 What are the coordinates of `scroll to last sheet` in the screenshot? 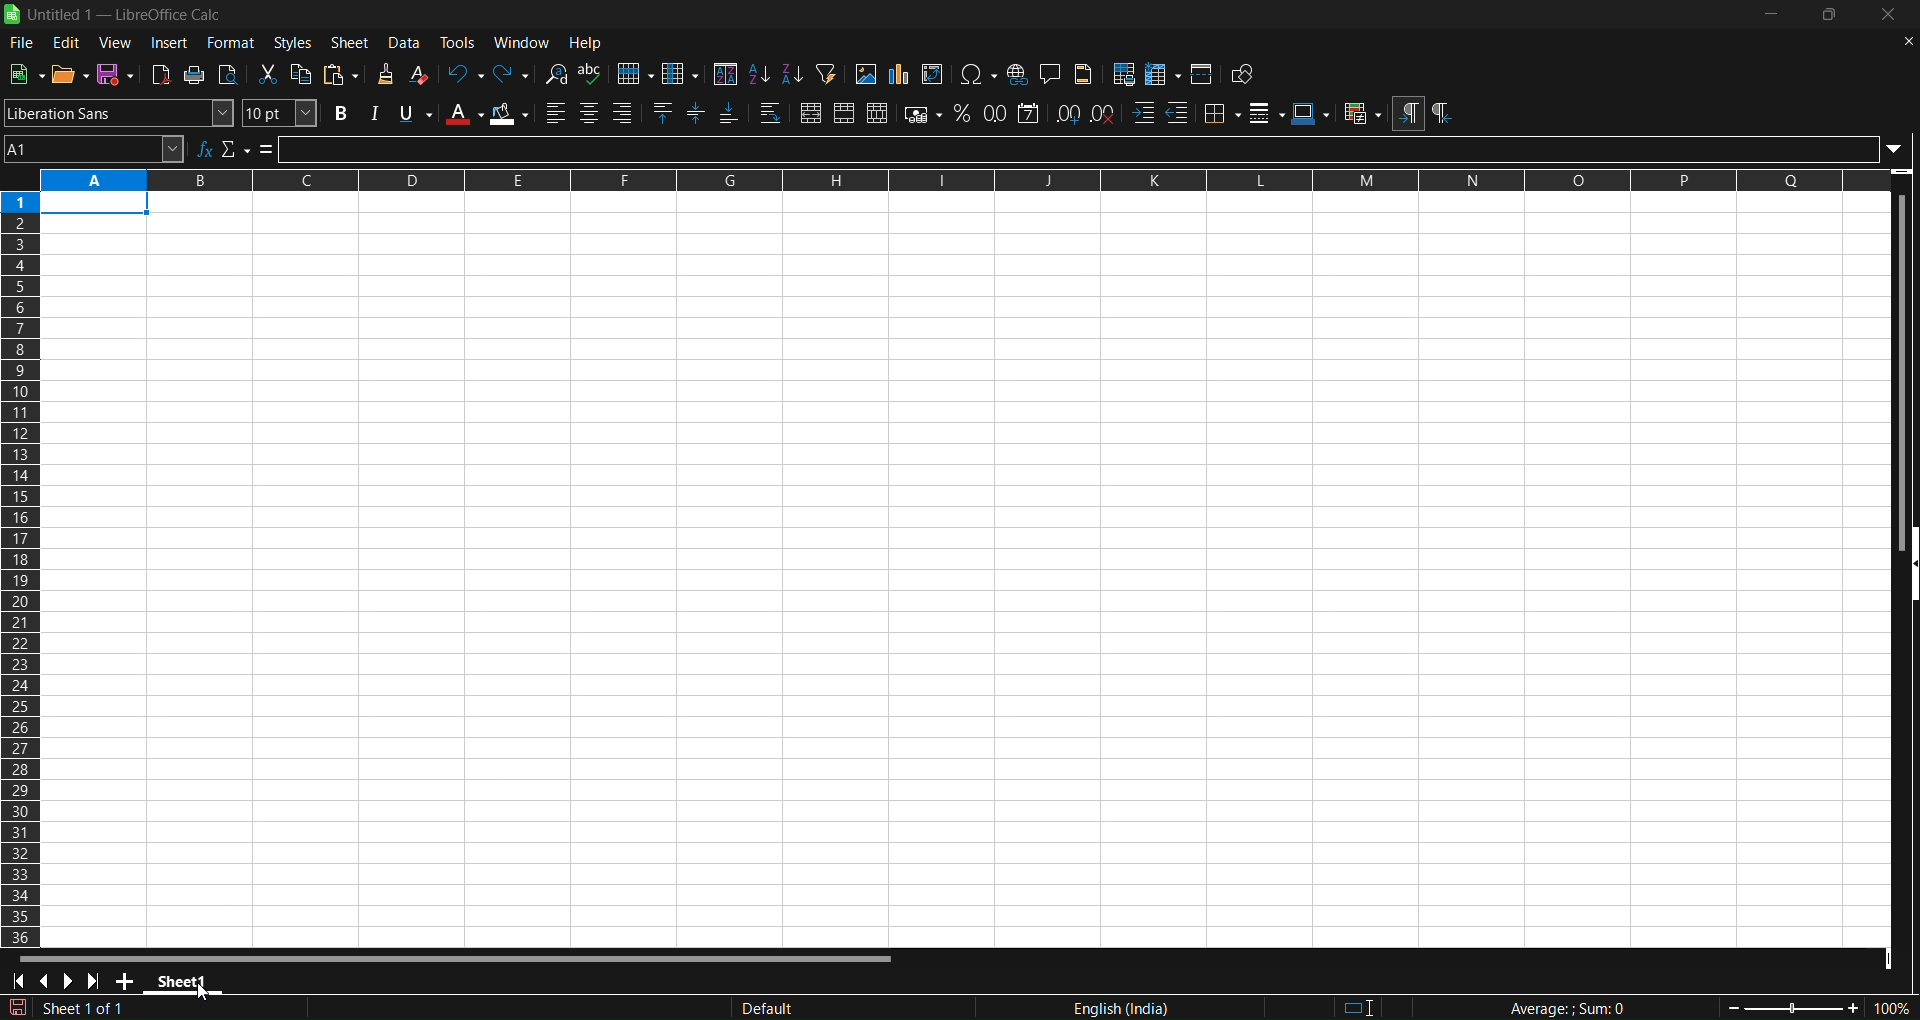 It's located at (98, 980).